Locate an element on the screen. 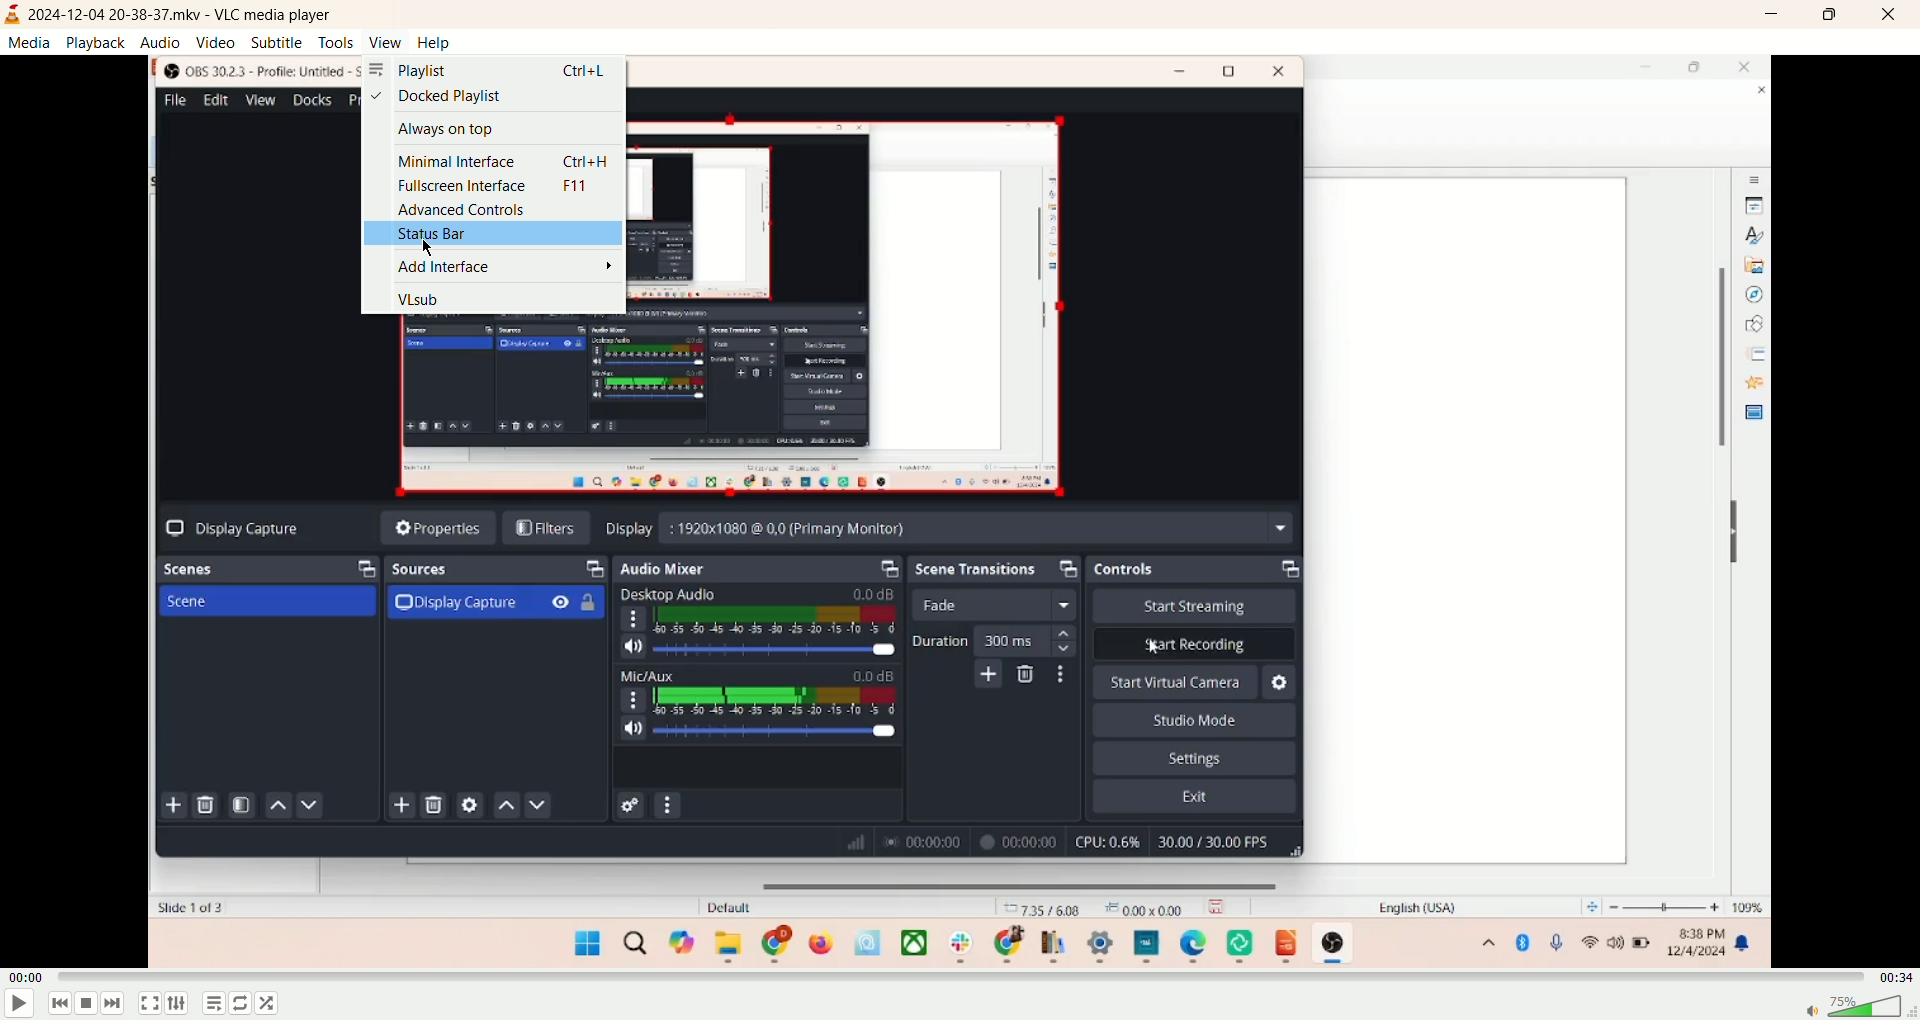  fullscreen is located at coordinates (149, 1005).